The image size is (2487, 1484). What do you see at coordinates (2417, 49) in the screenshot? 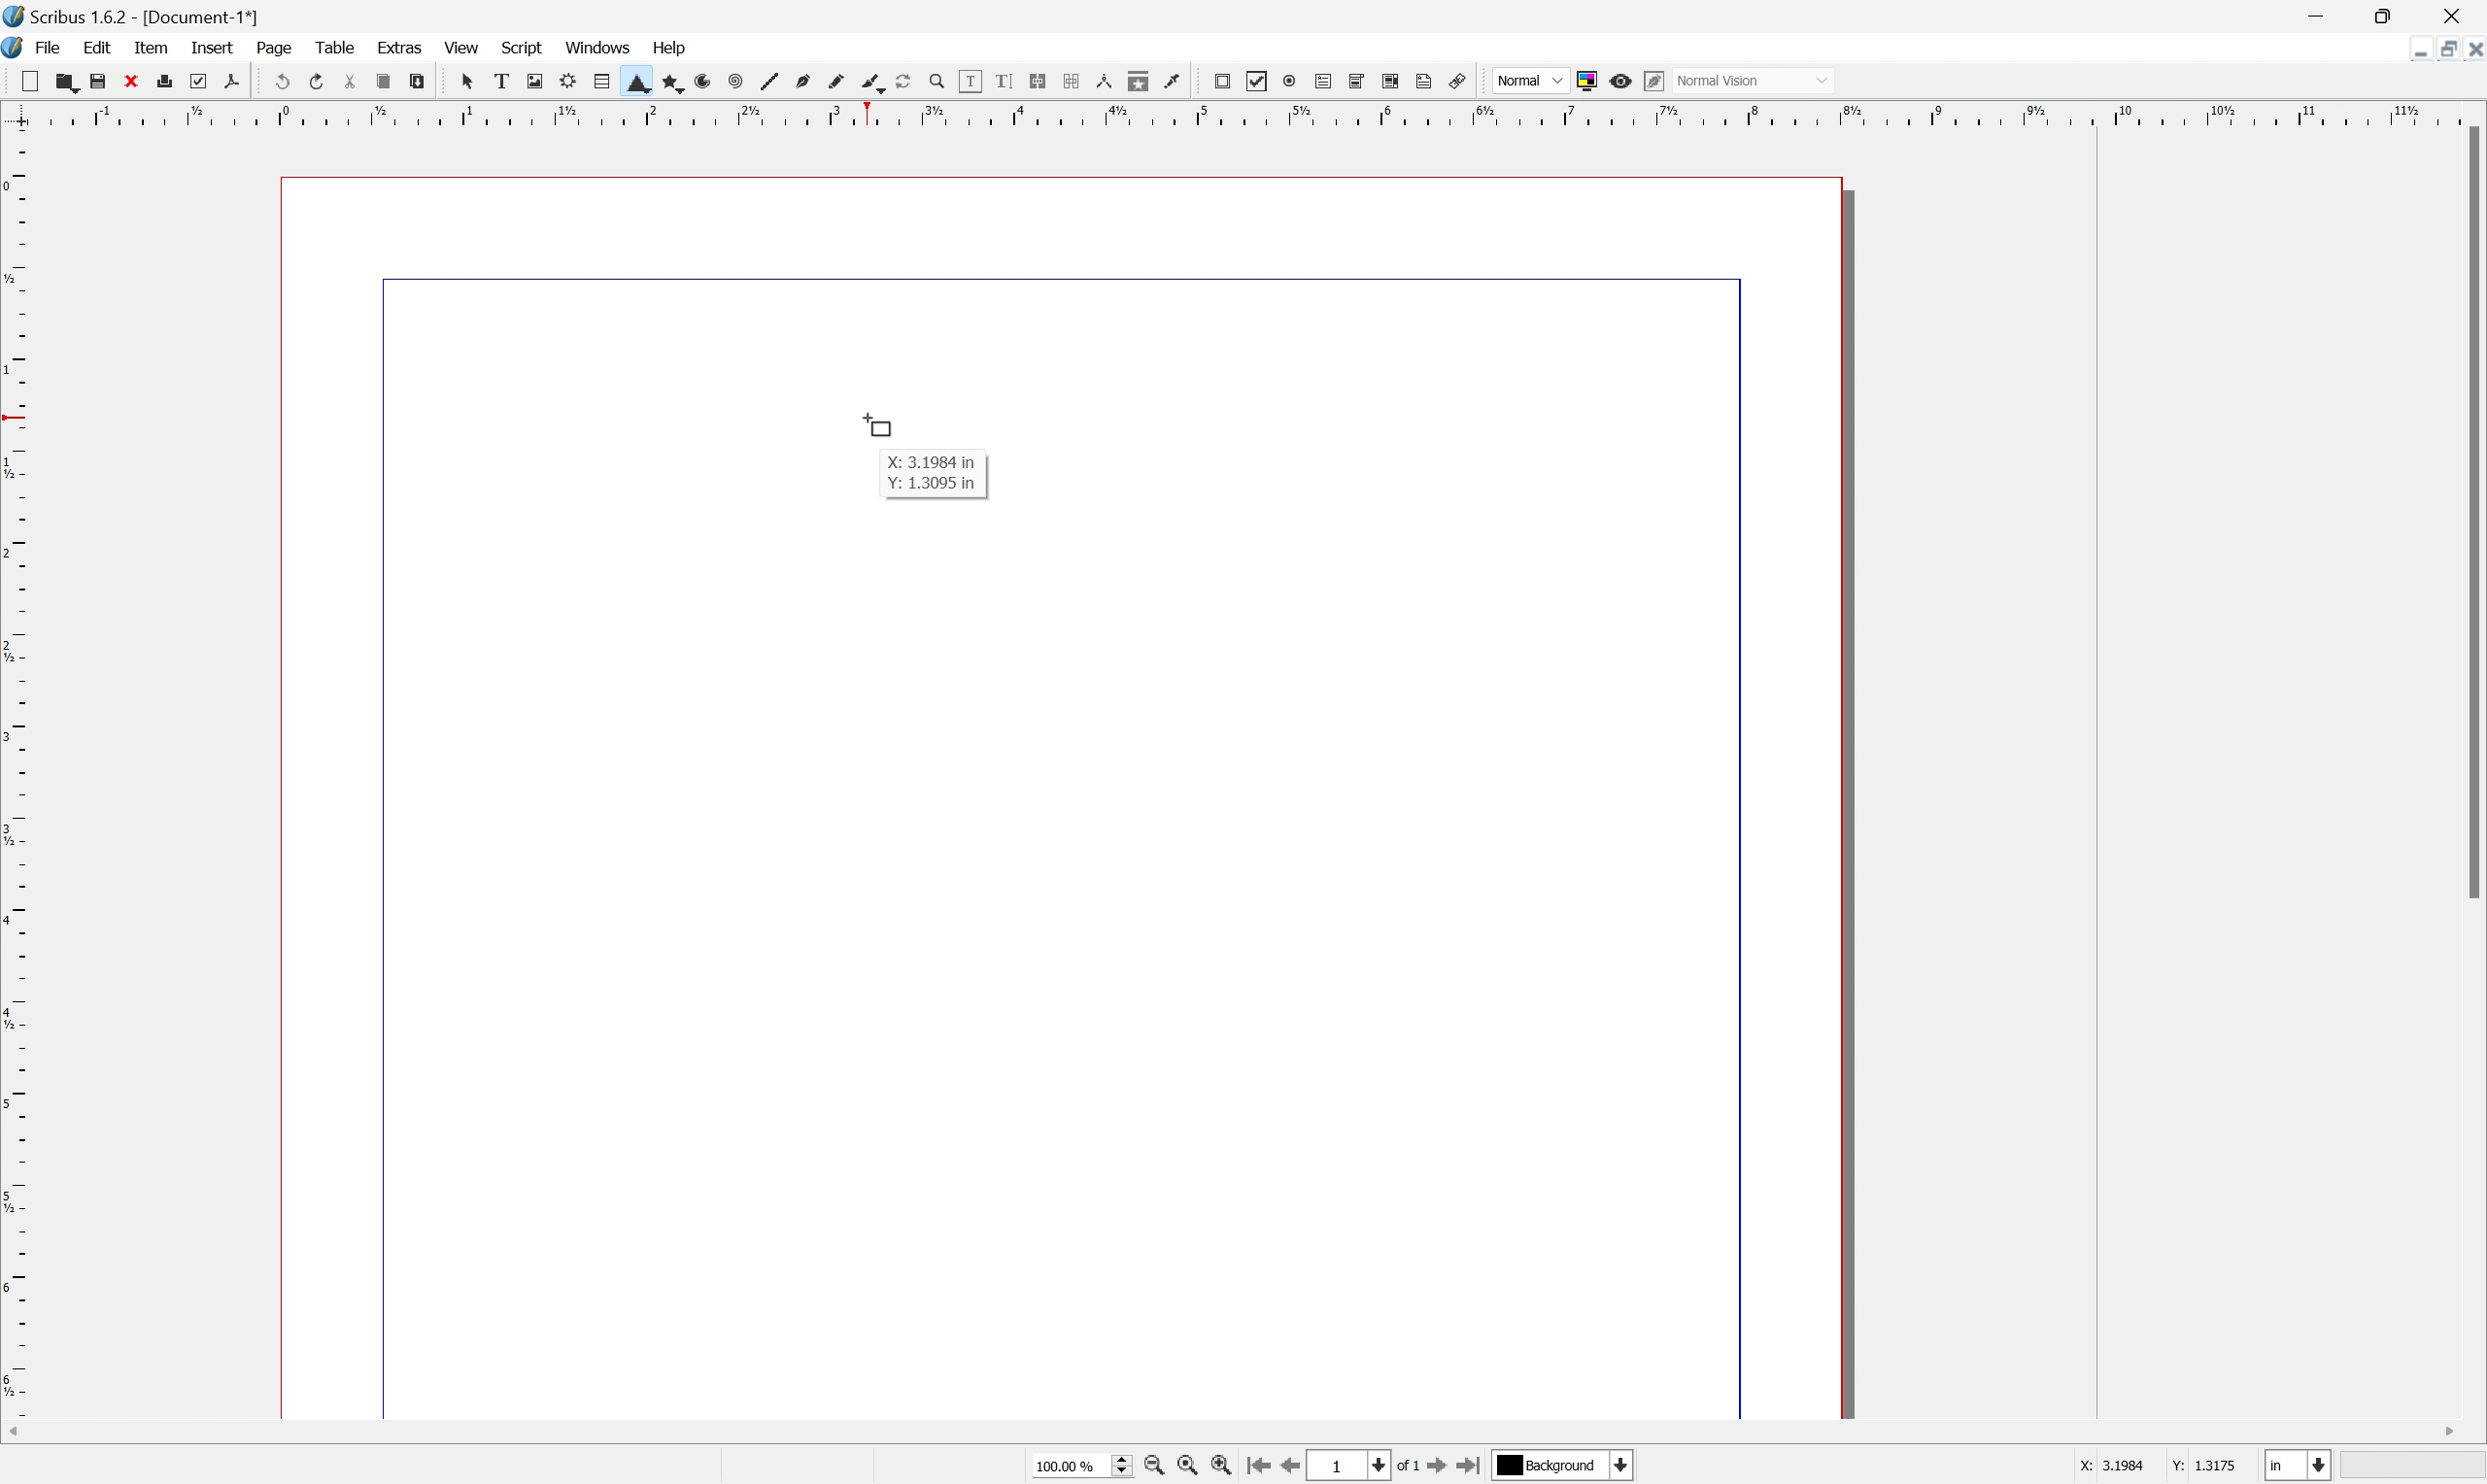
I see `Minimize` at bounding box center [2417, 49].